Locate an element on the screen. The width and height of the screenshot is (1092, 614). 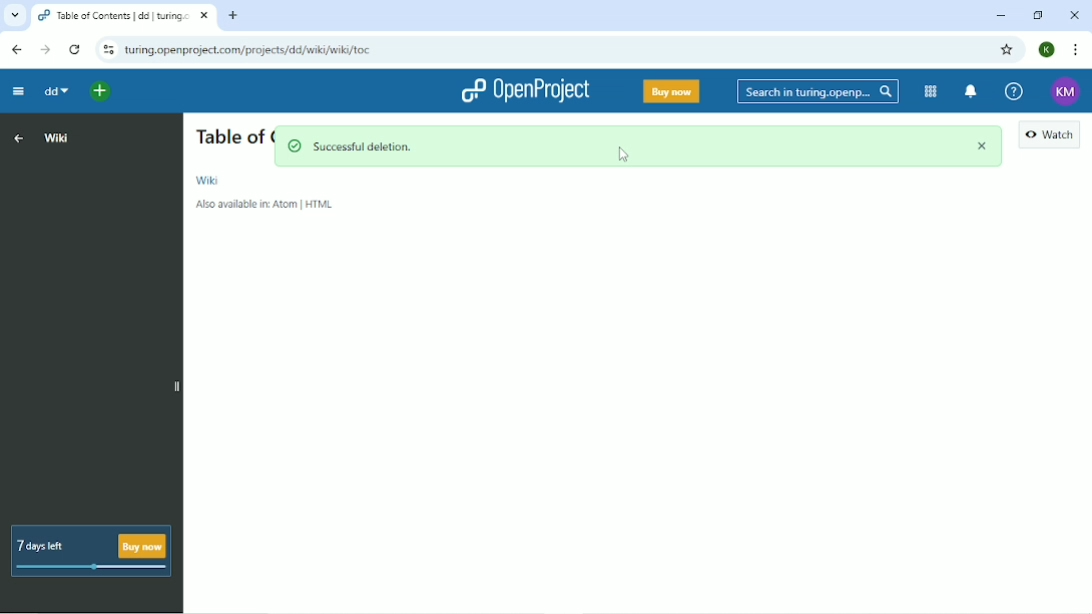
To notification center is located at coordinates (973, 92).